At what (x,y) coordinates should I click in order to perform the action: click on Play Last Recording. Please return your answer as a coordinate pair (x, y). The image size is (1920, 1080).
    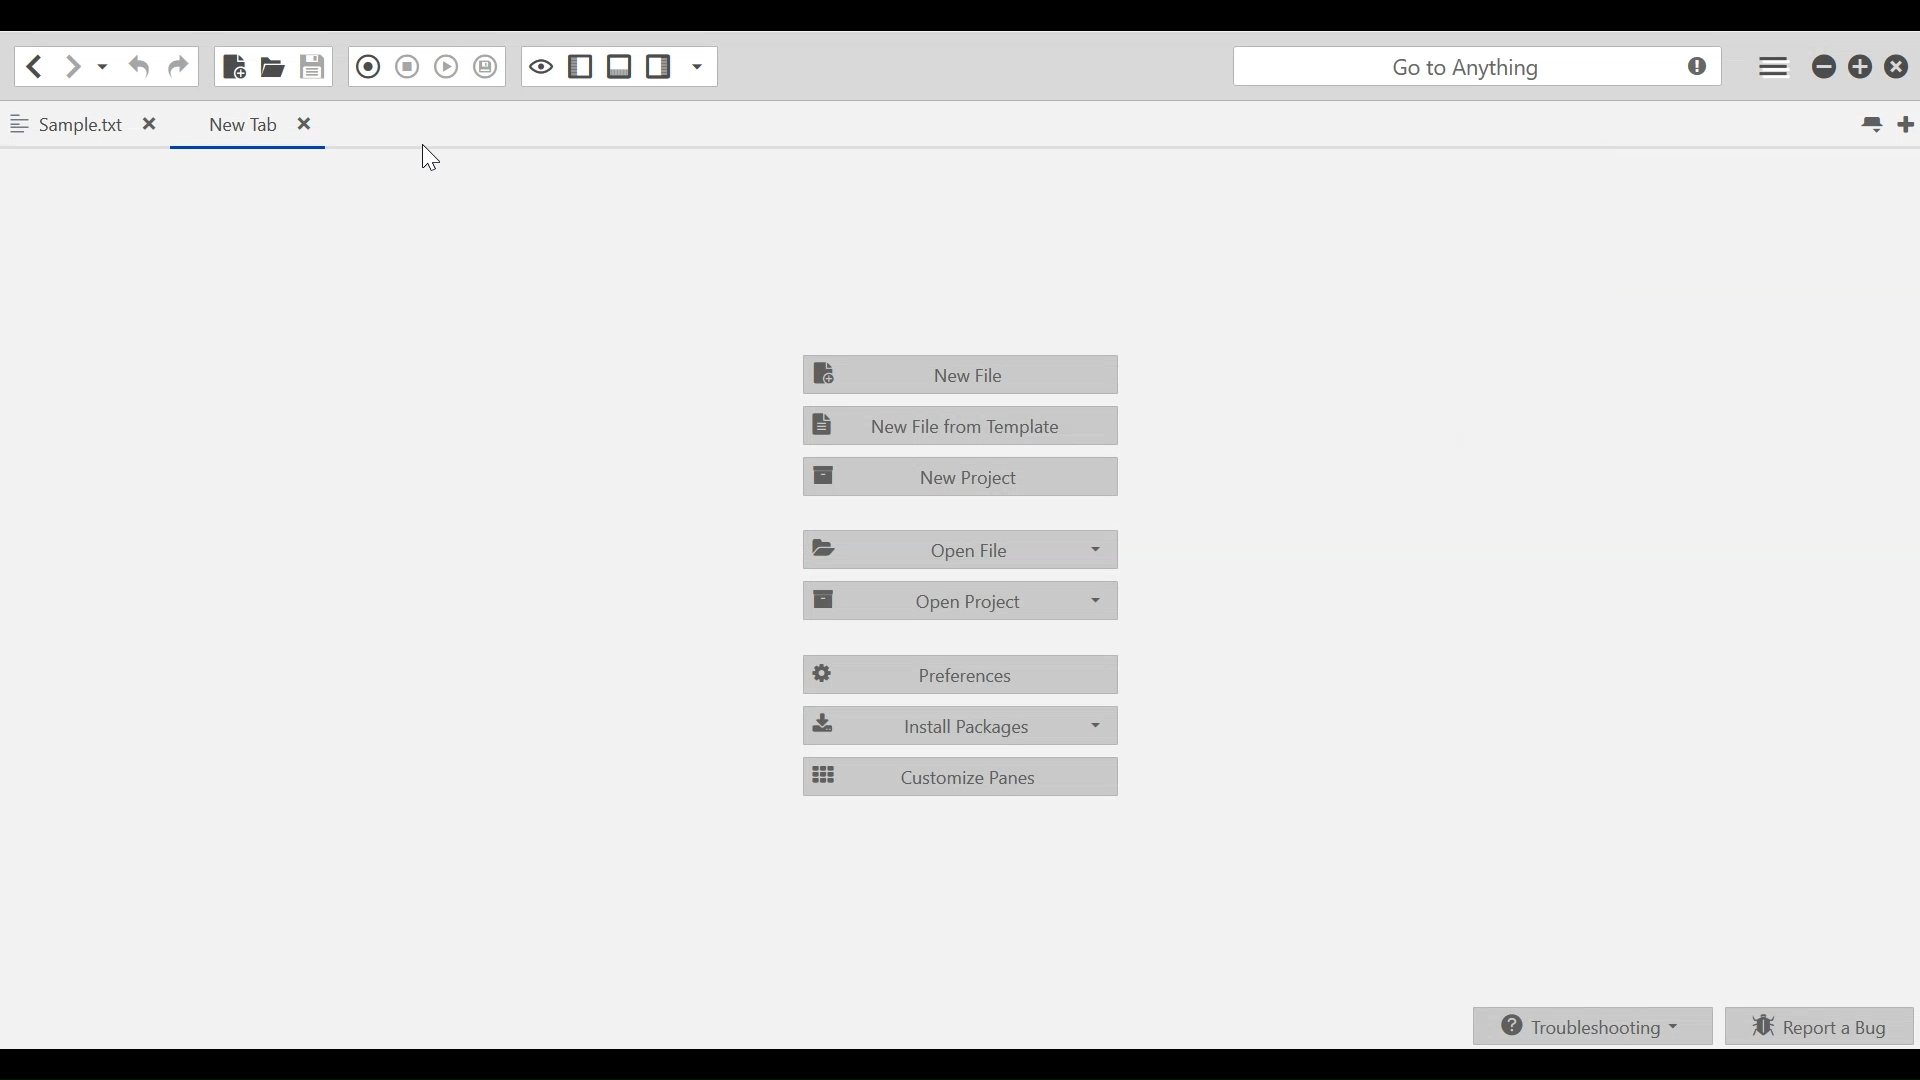
    Looking at the image, I should click on (446, 69).